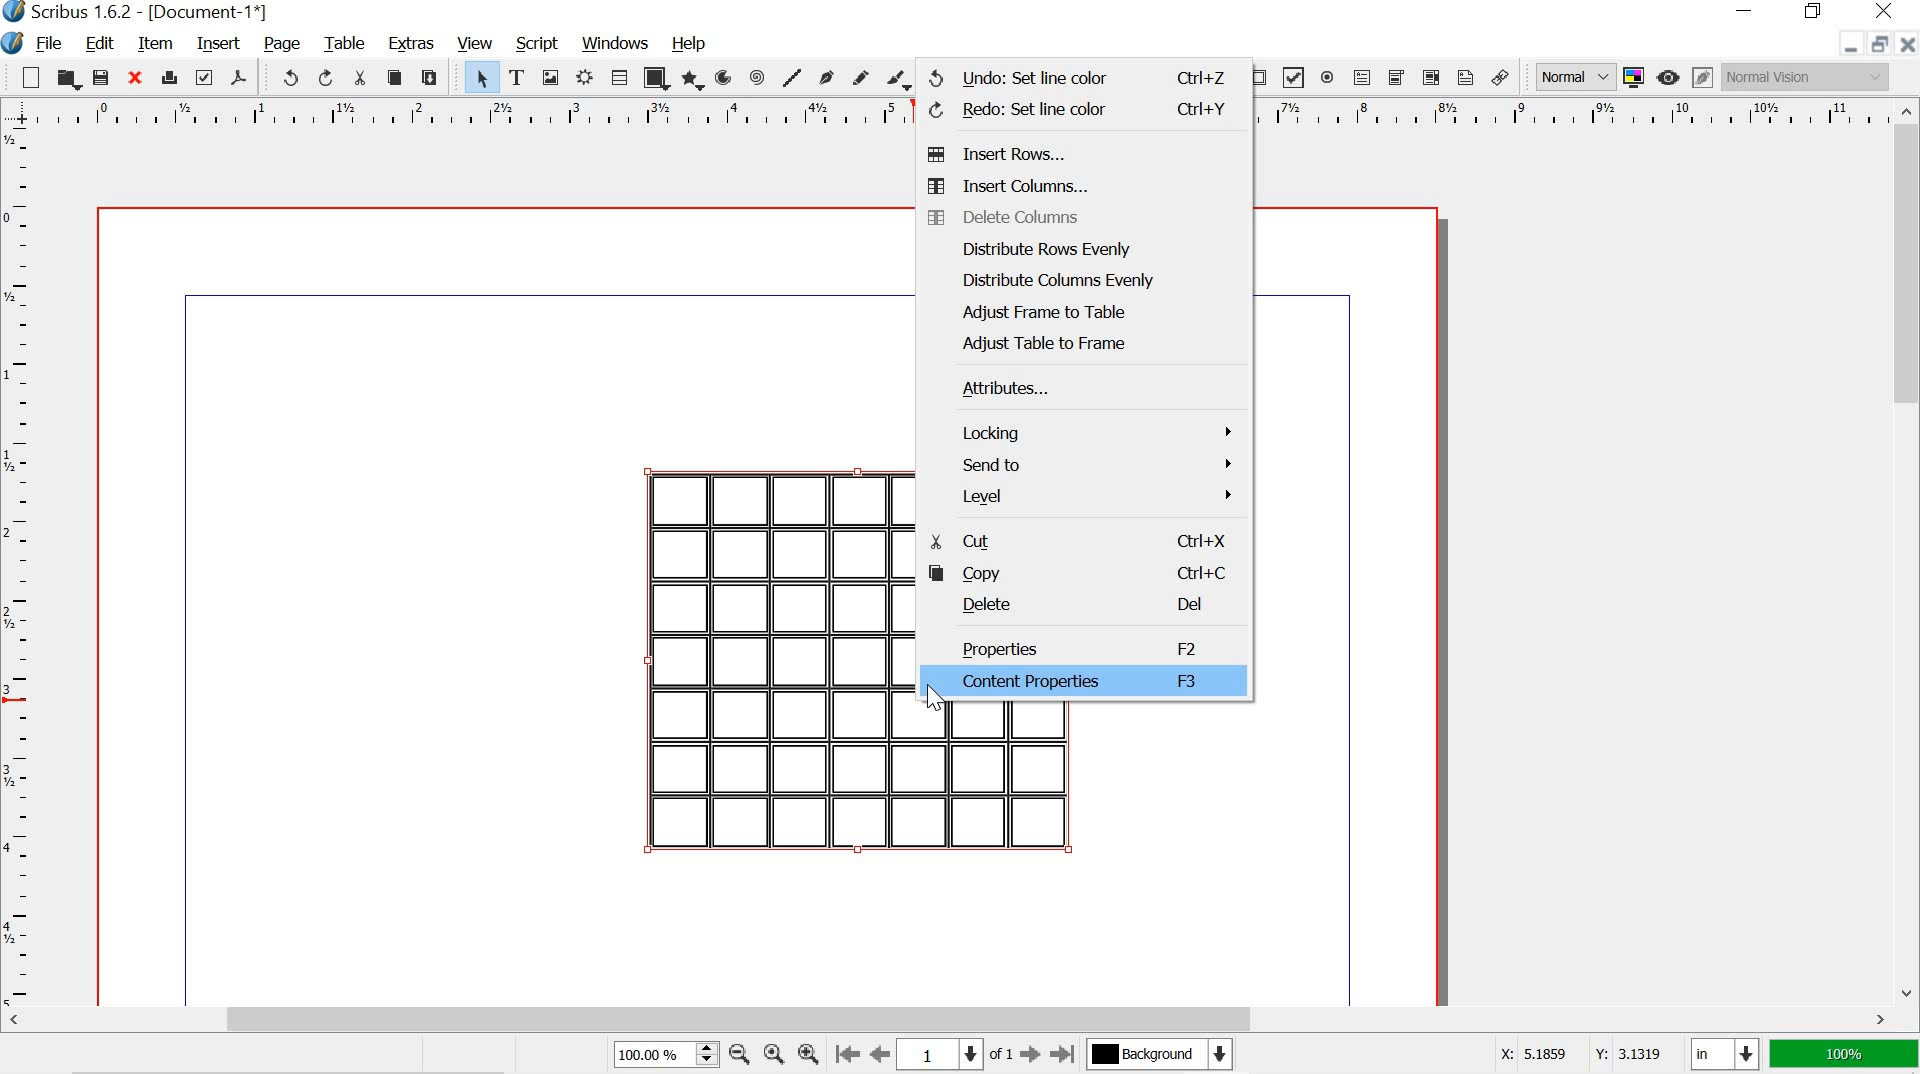 The width and height of the screenshot is (1920, 1074). Describe the element at coordinates (203, 77) in the screenshot. I see `preflight verifier` at that location.